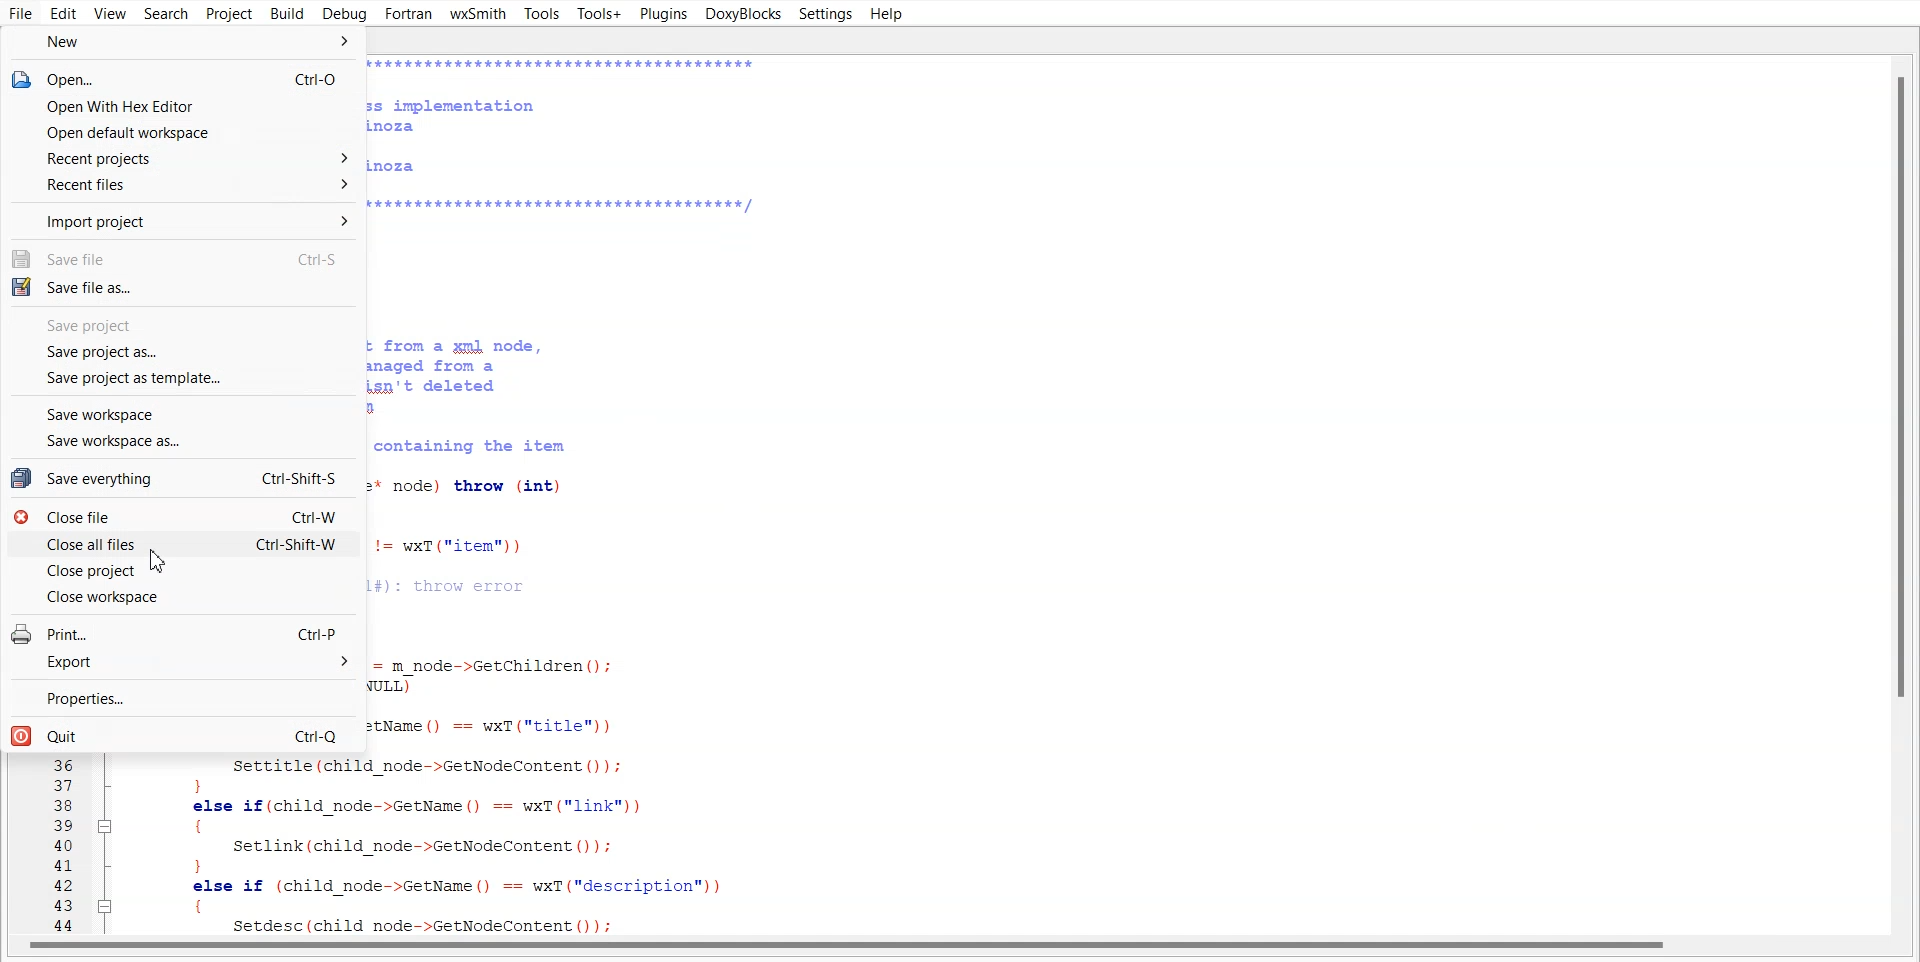  Describe the element at coordinates (181, 325) in the screenshot. I see `Save project` at that location.